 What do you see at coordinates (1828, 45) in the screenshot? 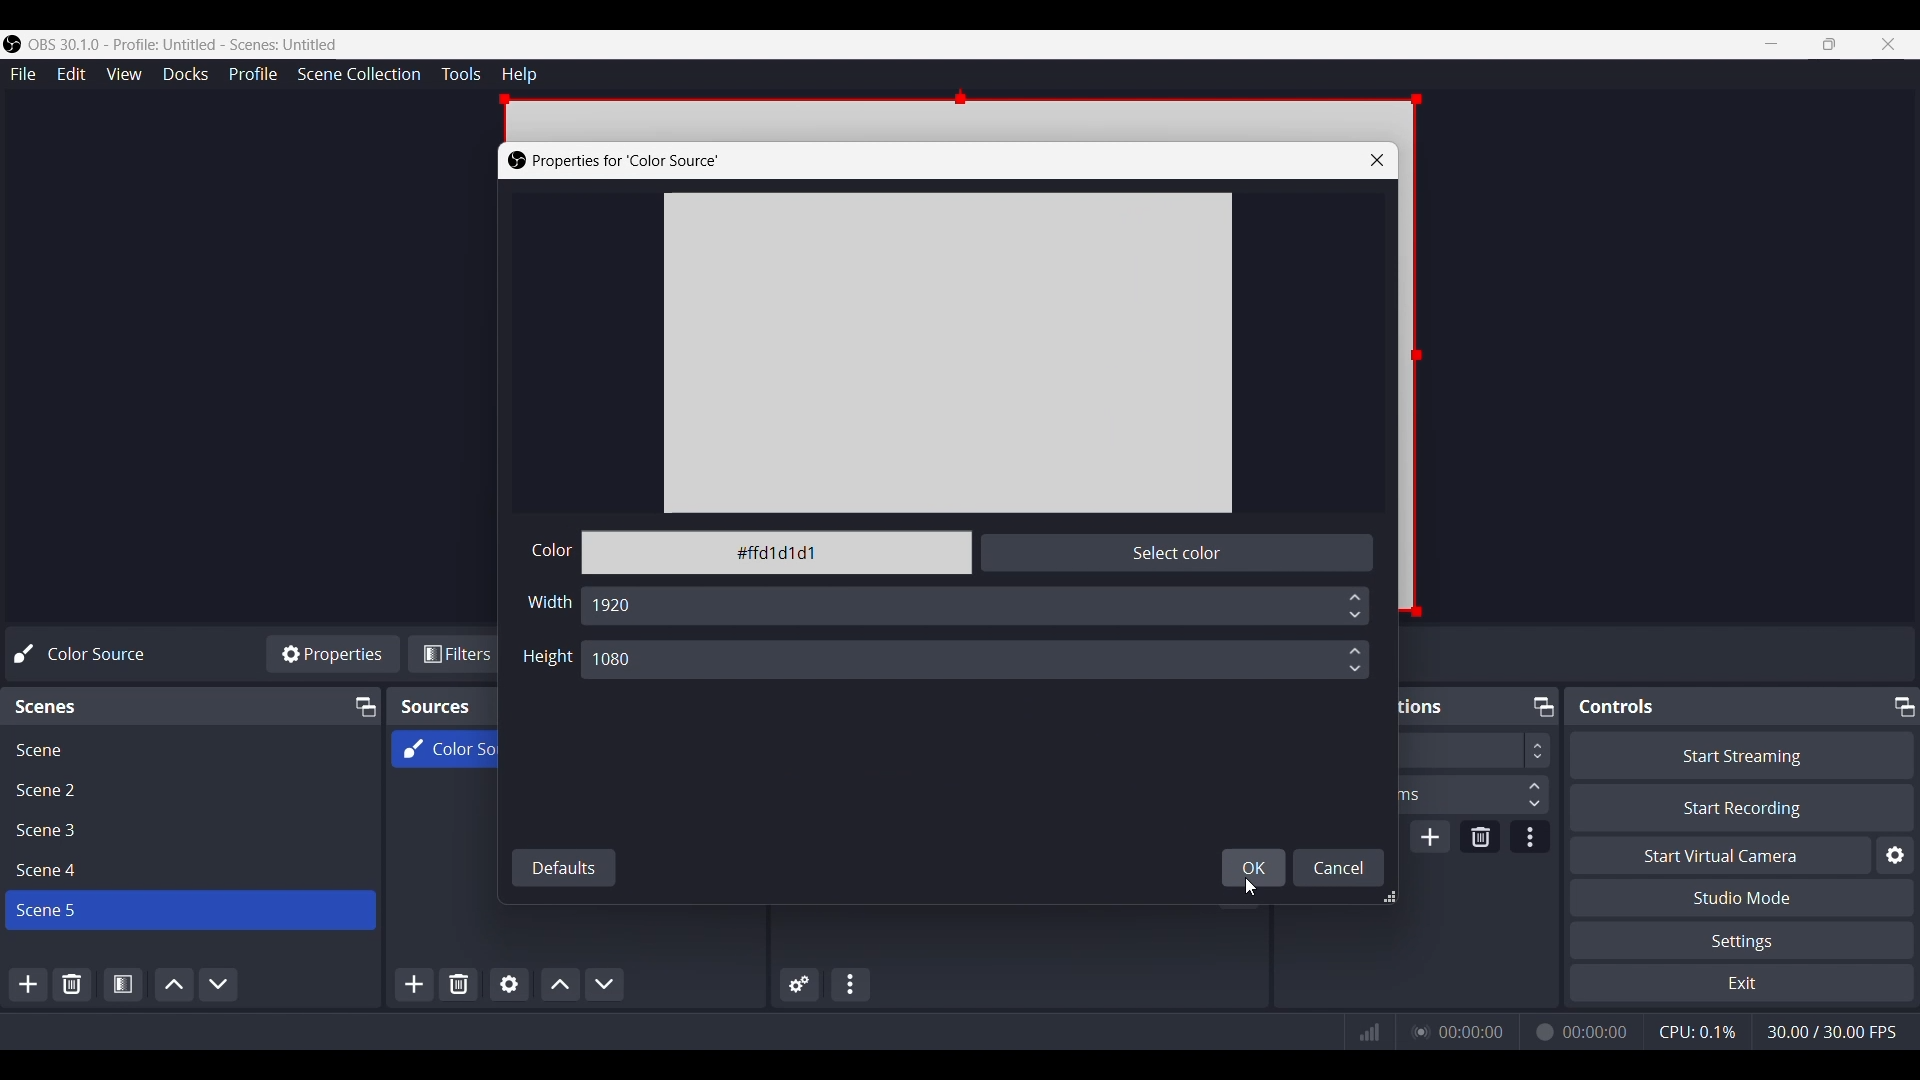
I see `Maximize` at bounding box center [1828, 45].